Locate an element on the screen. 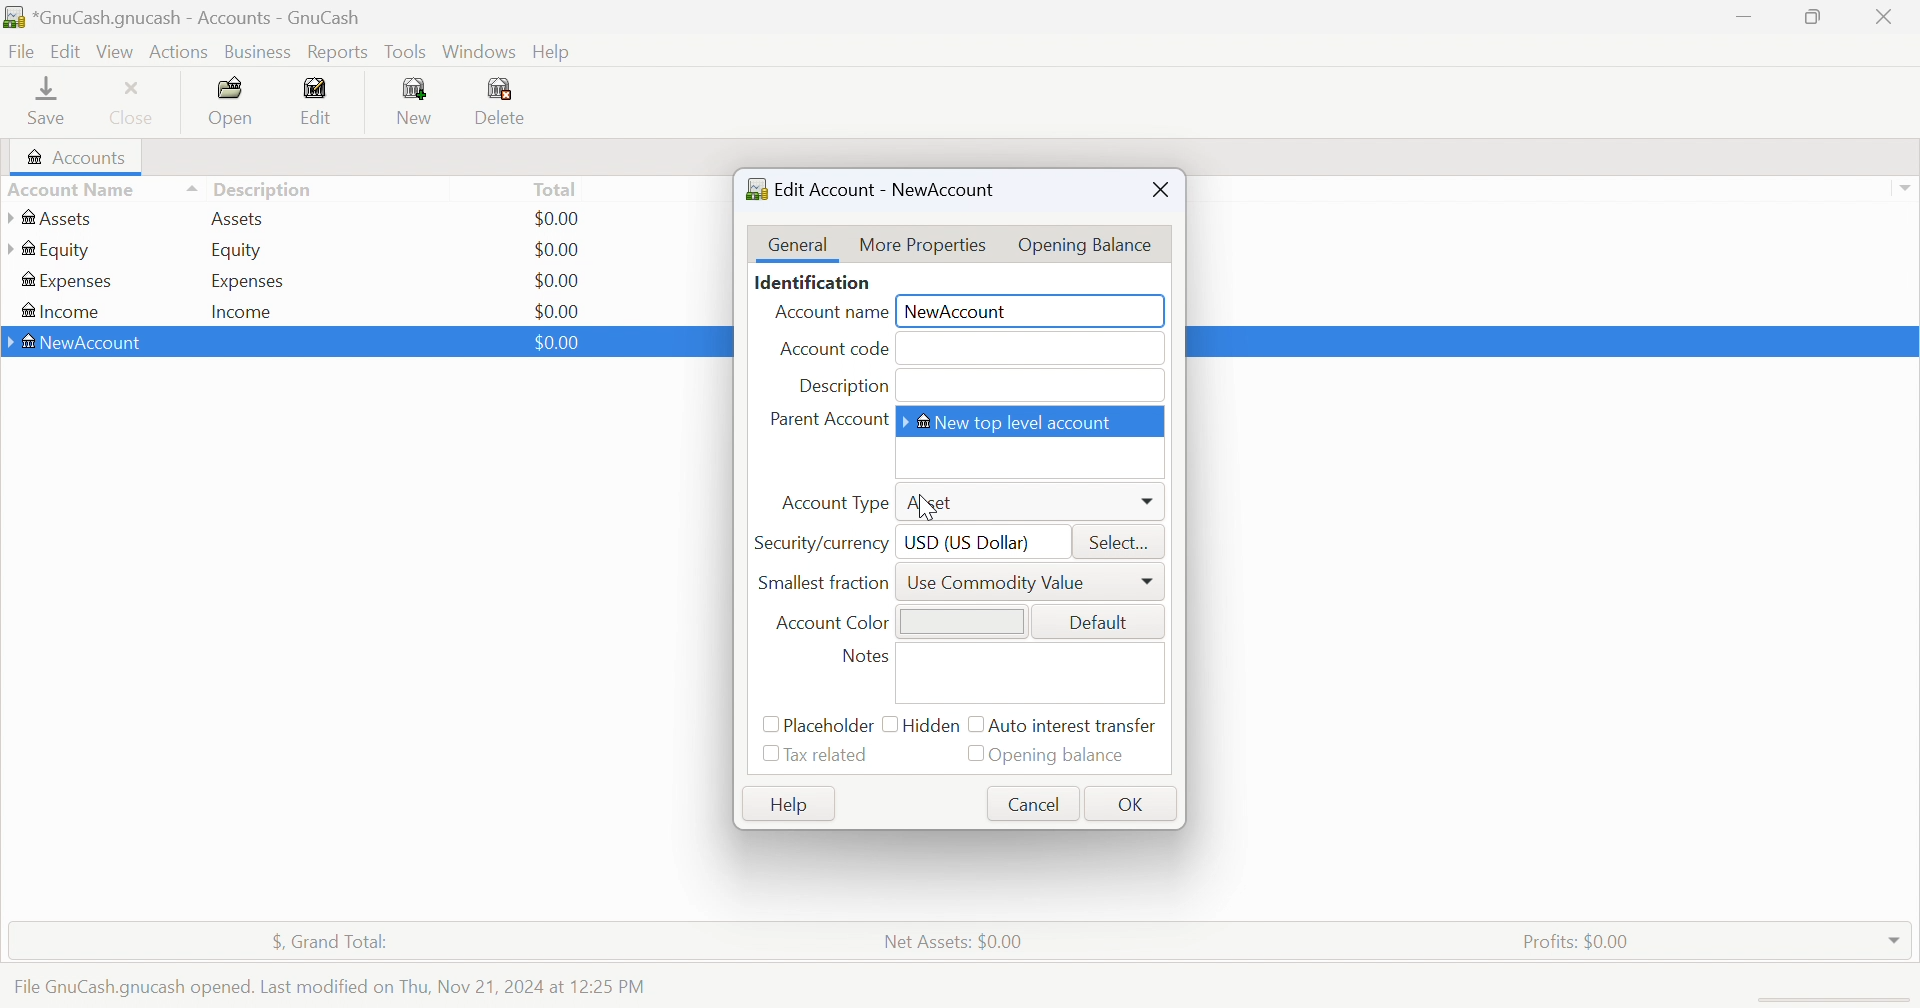  Minimize is located at coordinates (1739, 12).